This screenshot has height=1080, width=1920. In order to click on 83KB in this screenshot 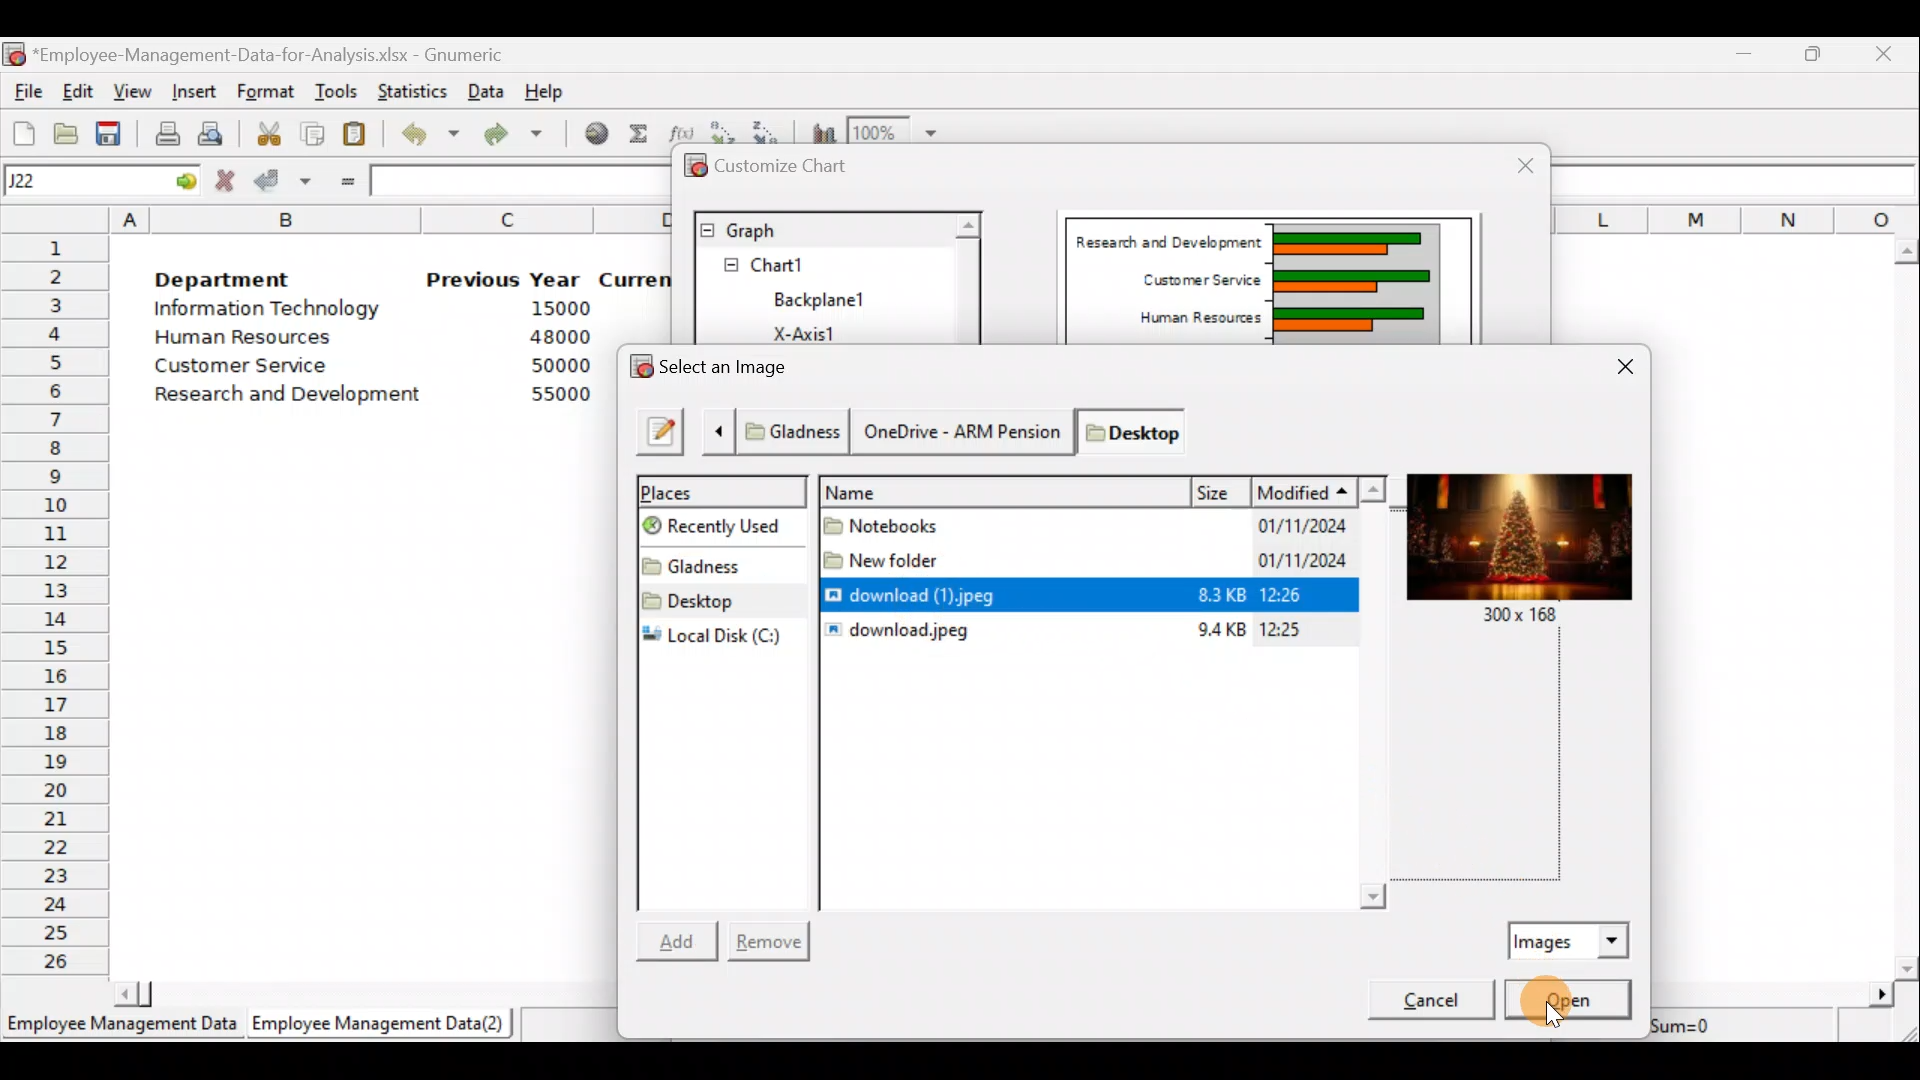, I will do `click(1211, 596)`.